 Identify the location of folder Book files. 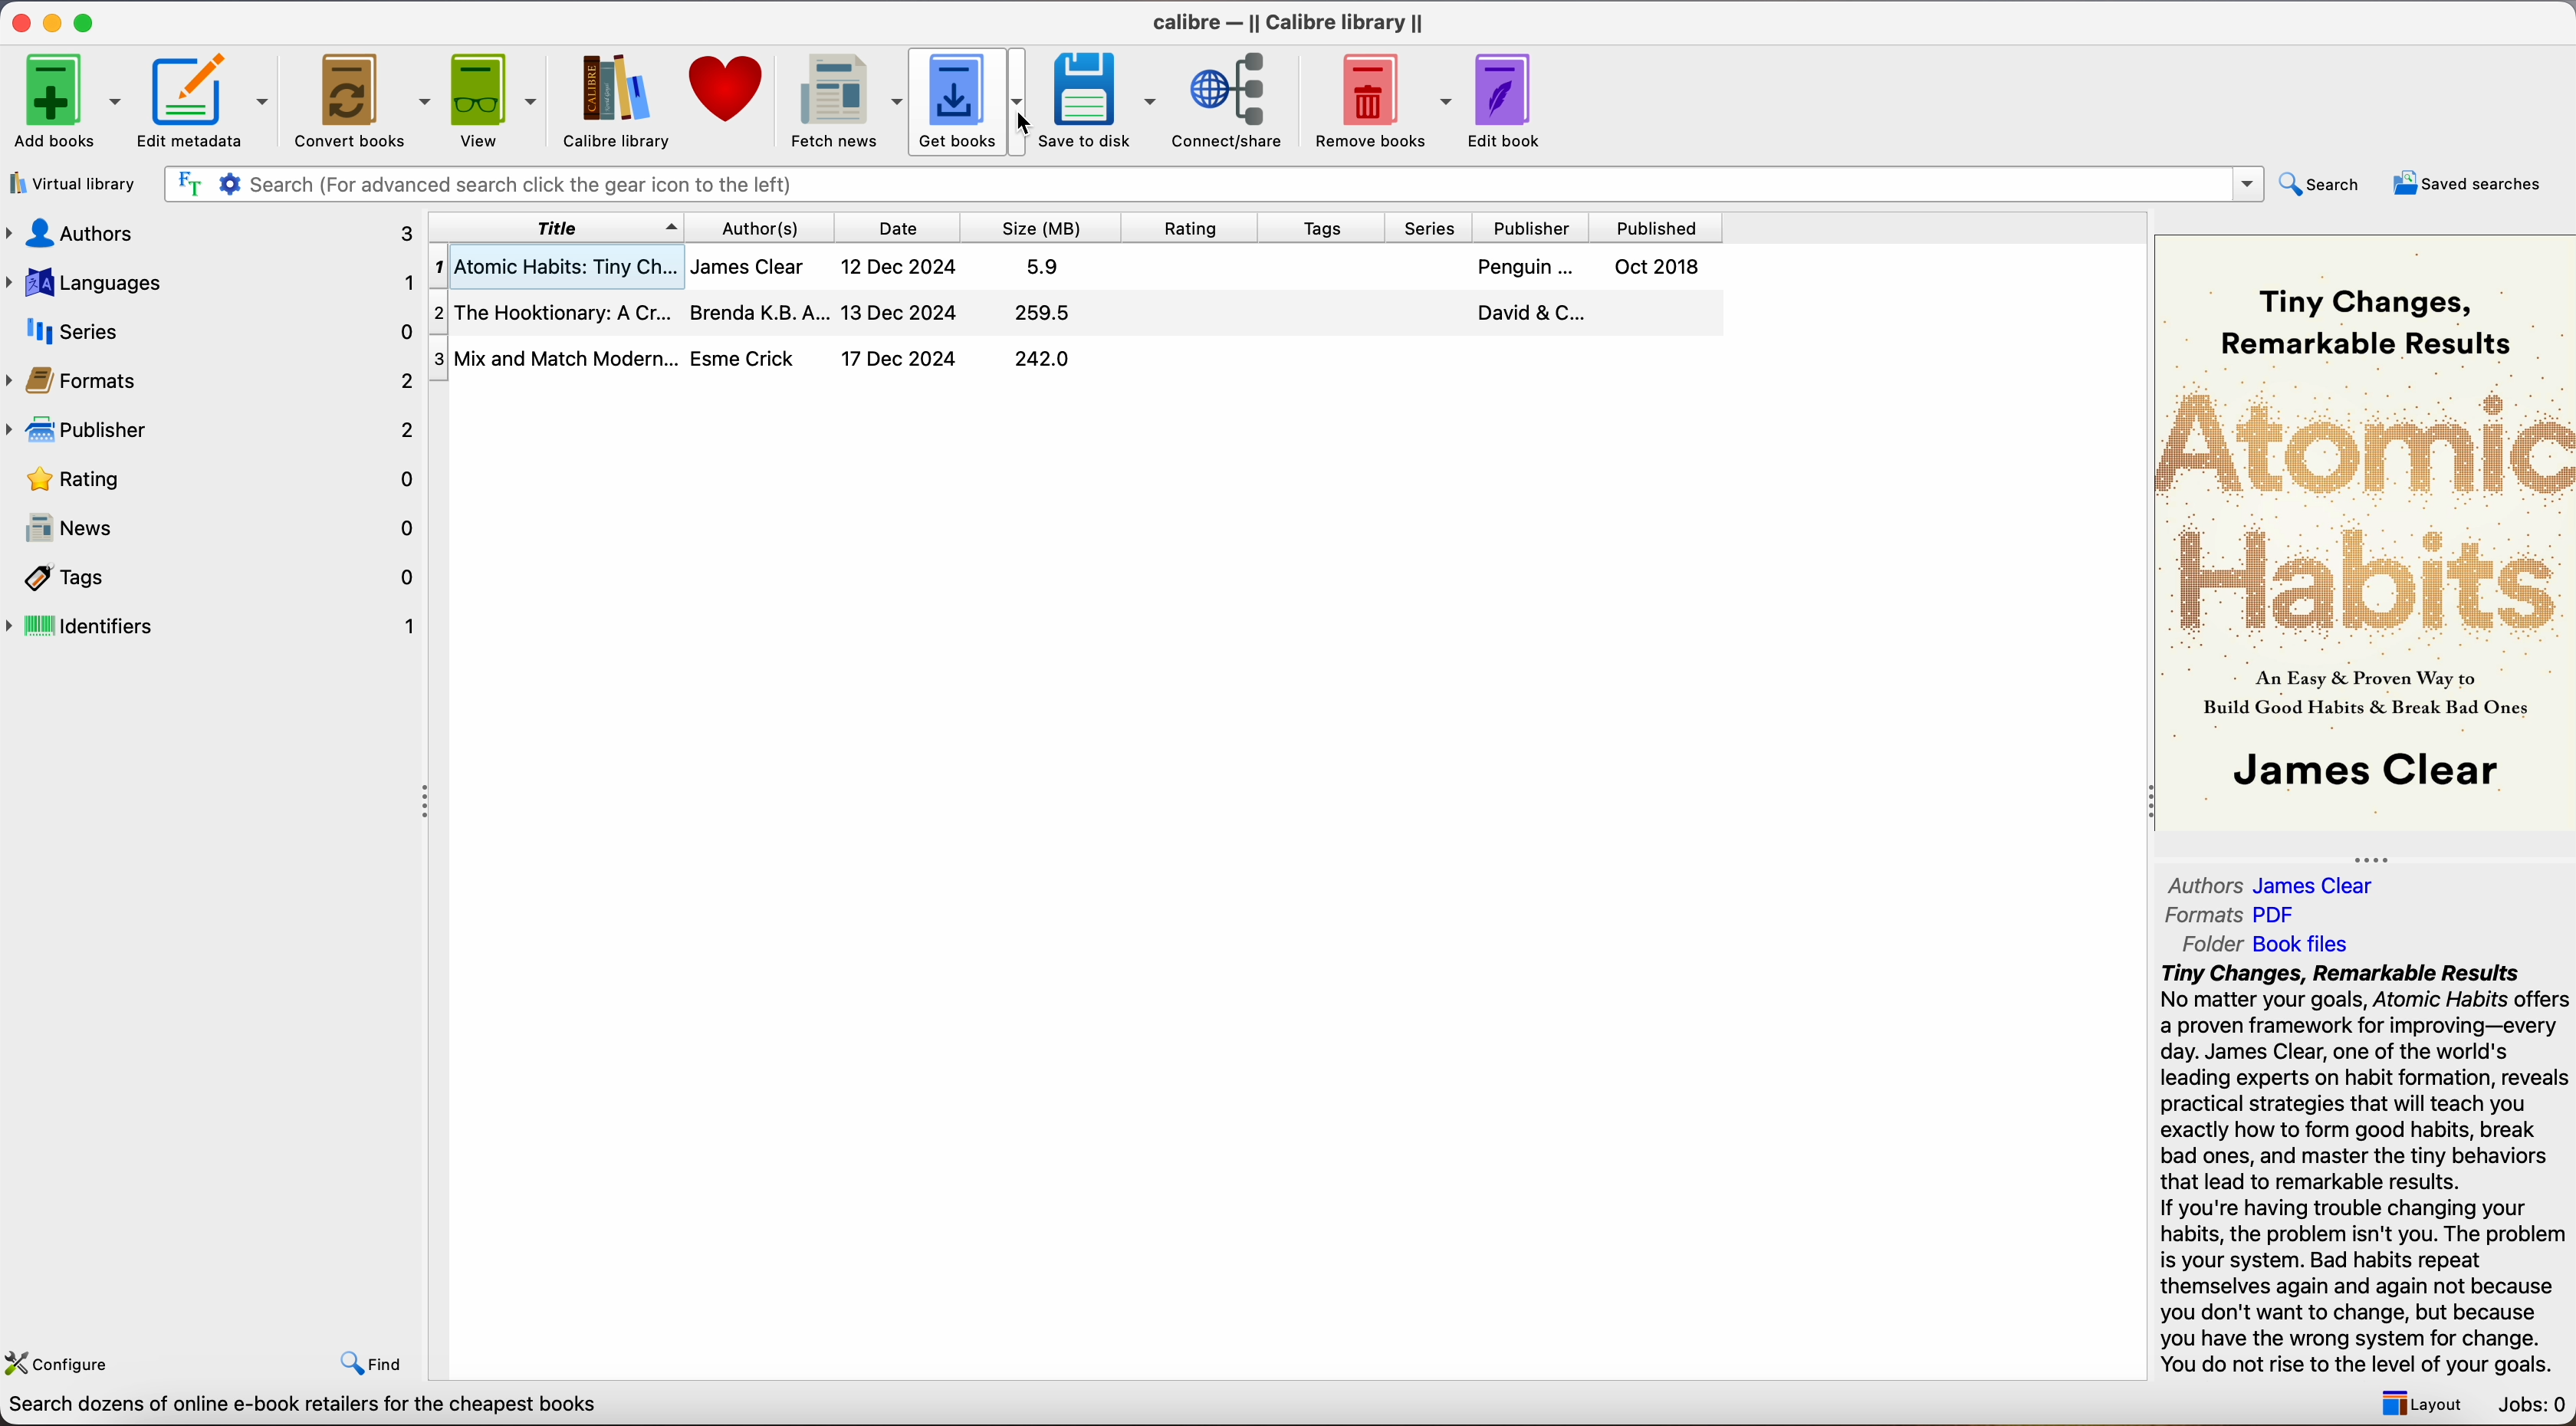
(2268, 943).